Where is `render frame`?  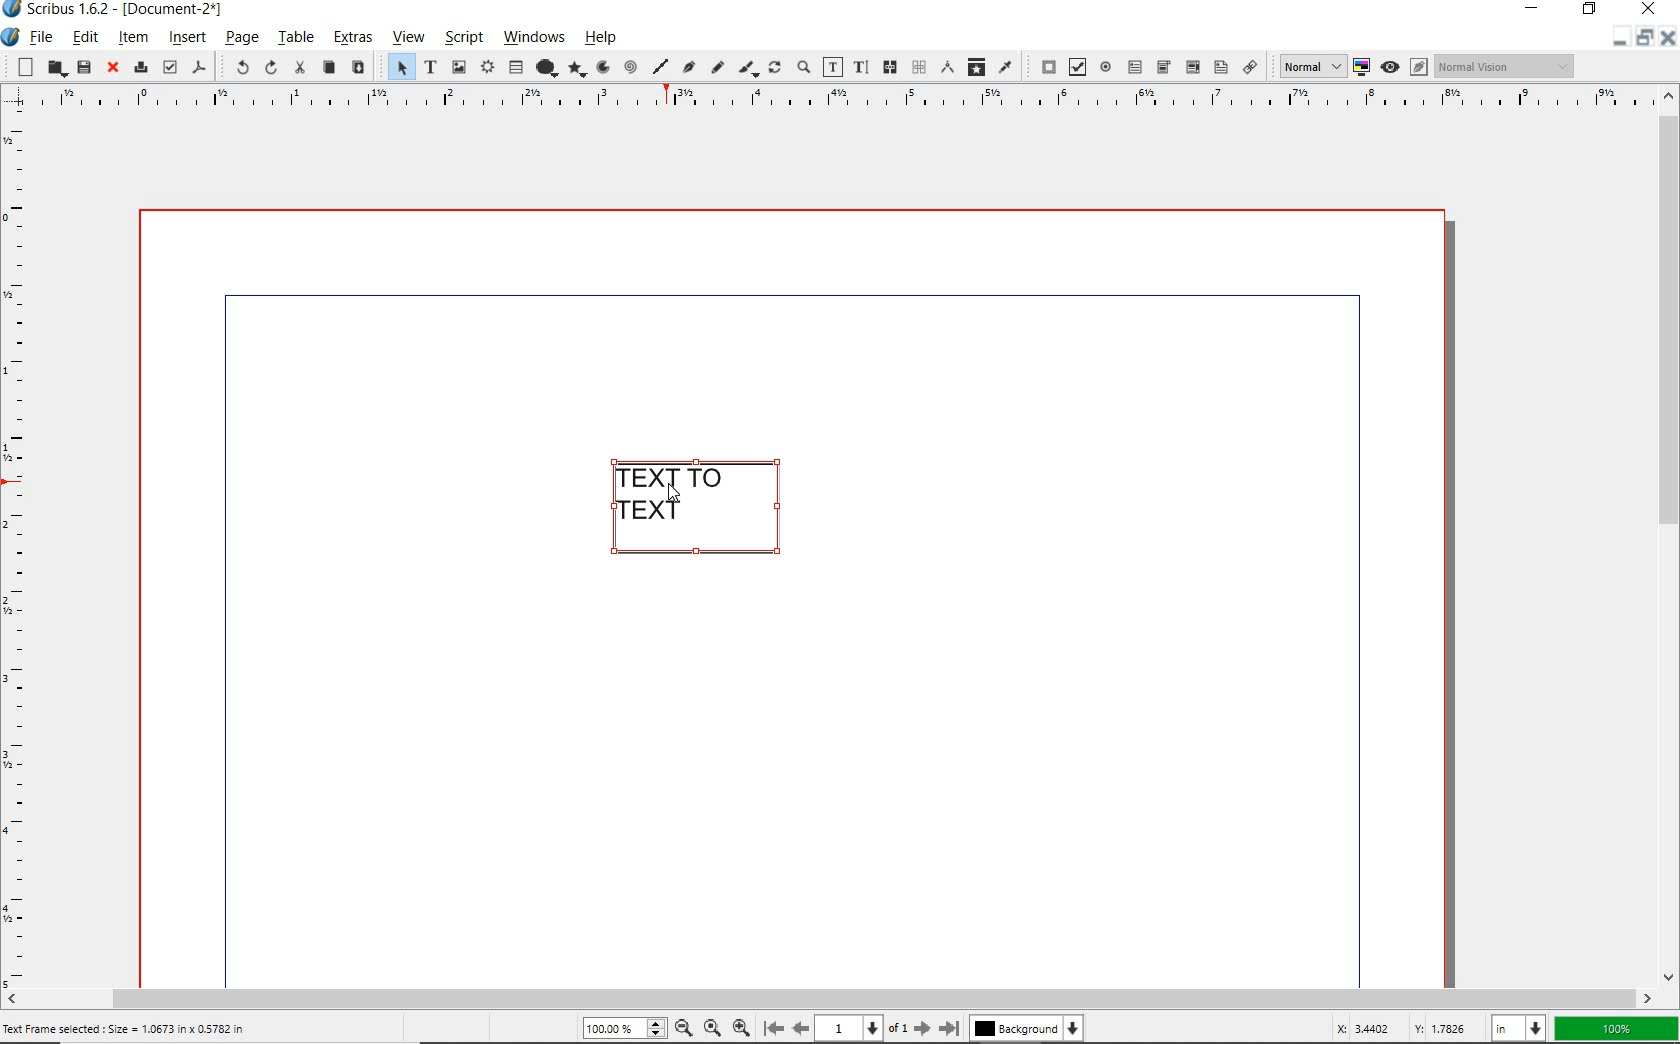 render frame is located at coordinates (487, 68).